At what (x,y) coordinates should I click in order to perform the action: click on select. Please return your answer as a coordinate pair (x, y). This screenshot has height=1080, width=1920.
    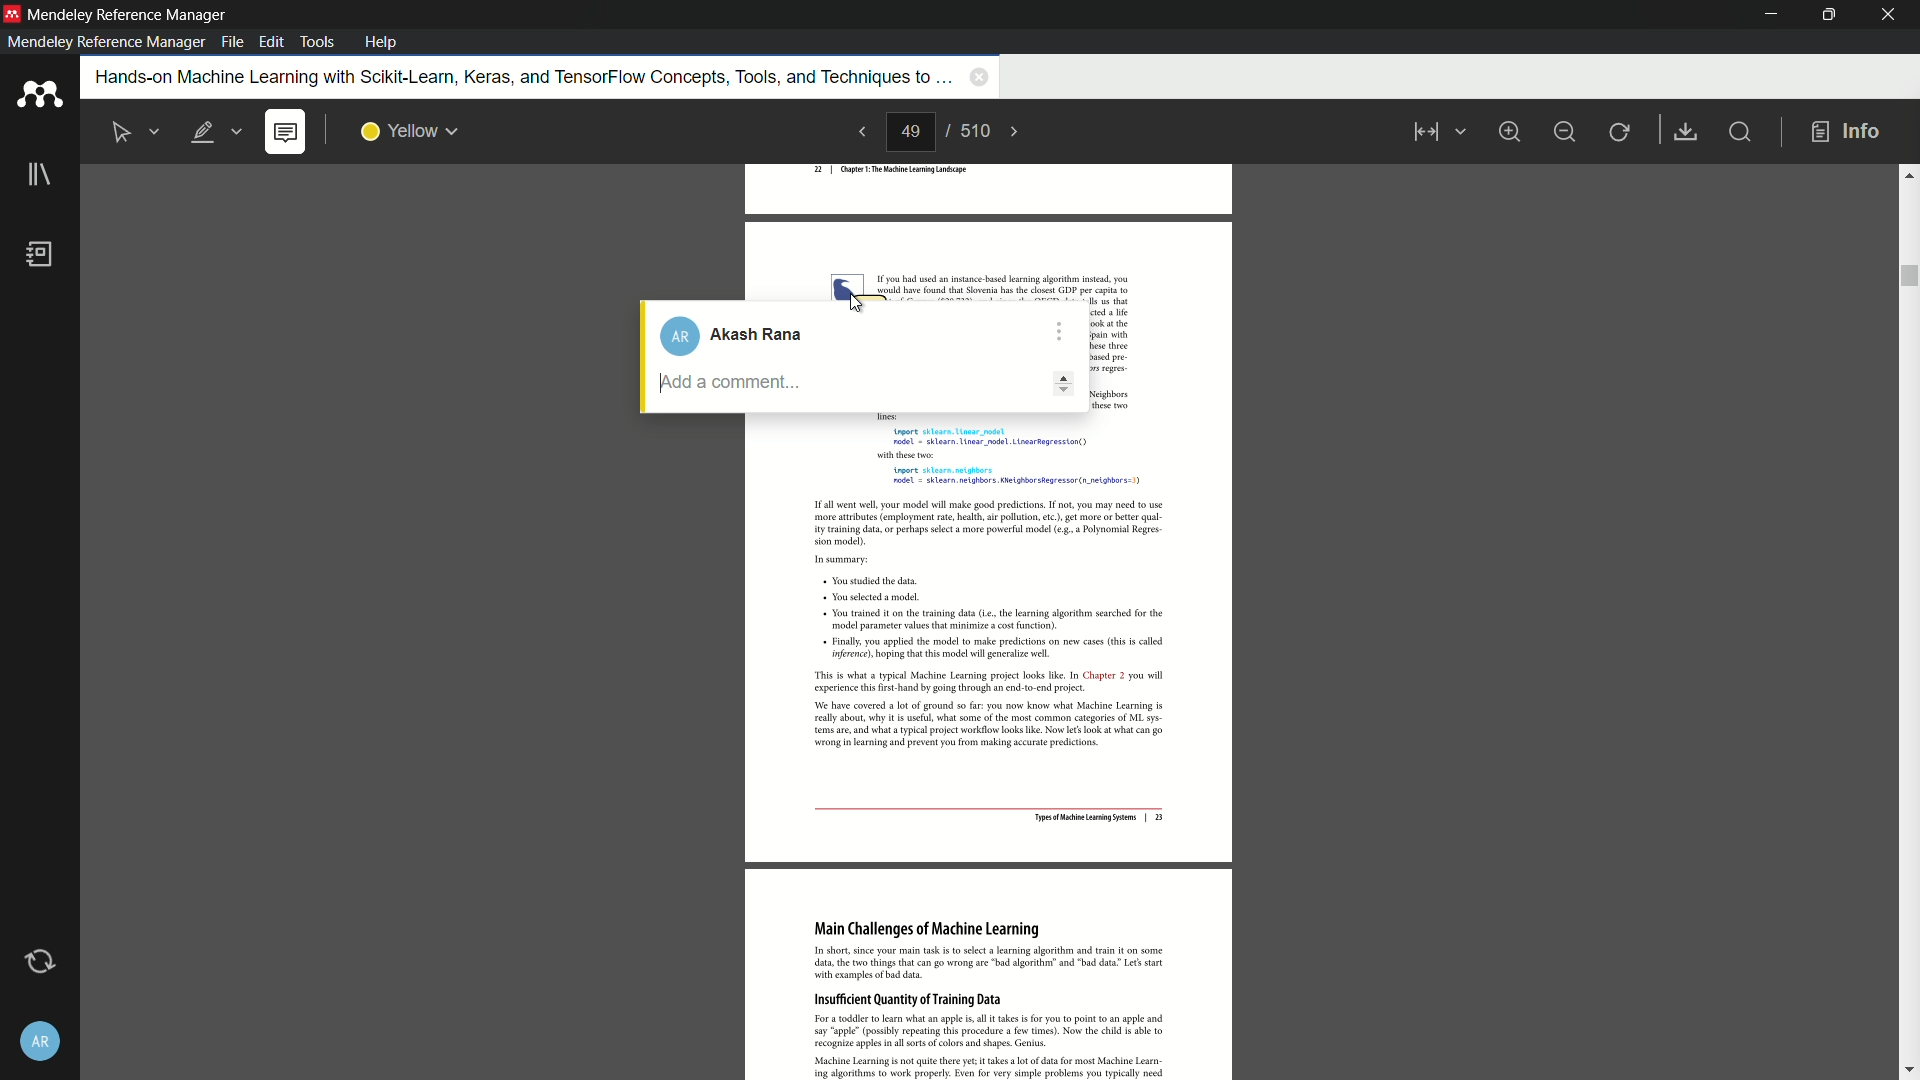
    Looking at the image, I should click on (136, 131).